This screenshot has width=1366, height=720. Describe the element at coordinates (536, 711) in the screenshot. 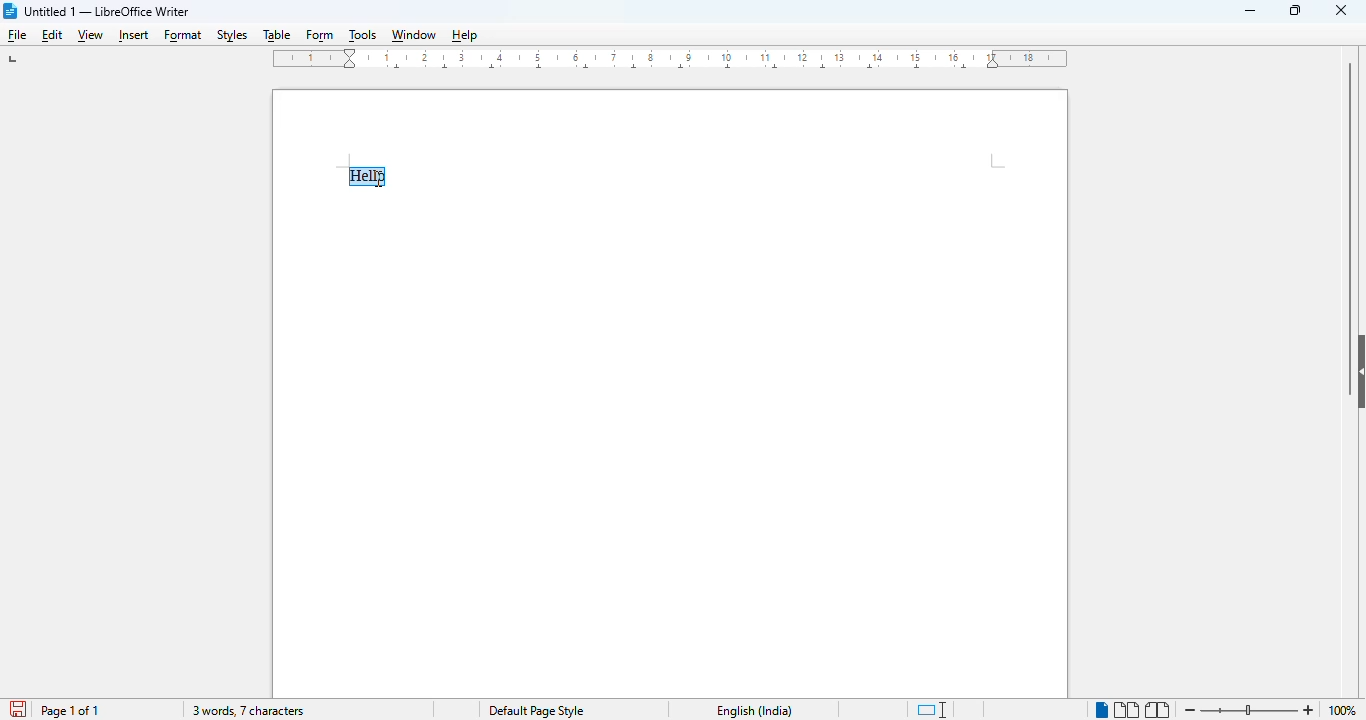

I see `page style` at that location.